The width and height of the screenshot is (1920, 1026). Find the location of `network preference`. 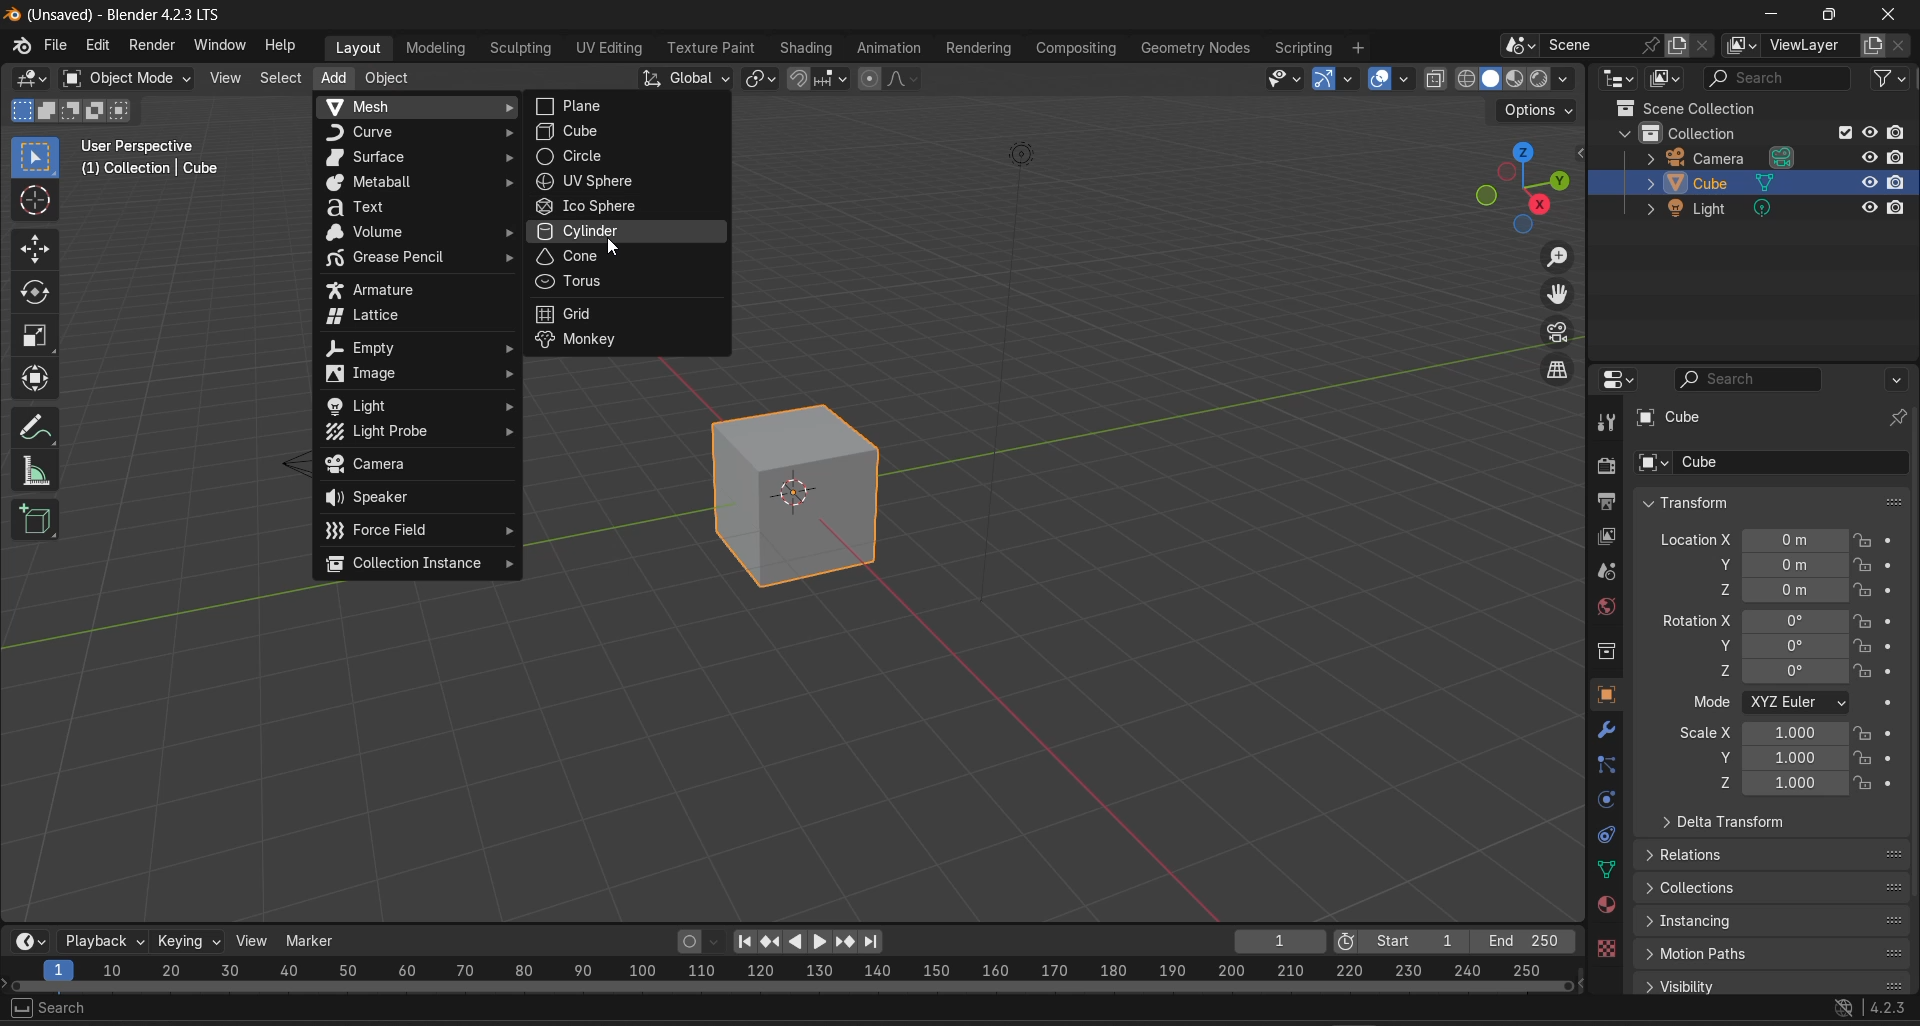

network preference is located at coordinates (1844, 1008).